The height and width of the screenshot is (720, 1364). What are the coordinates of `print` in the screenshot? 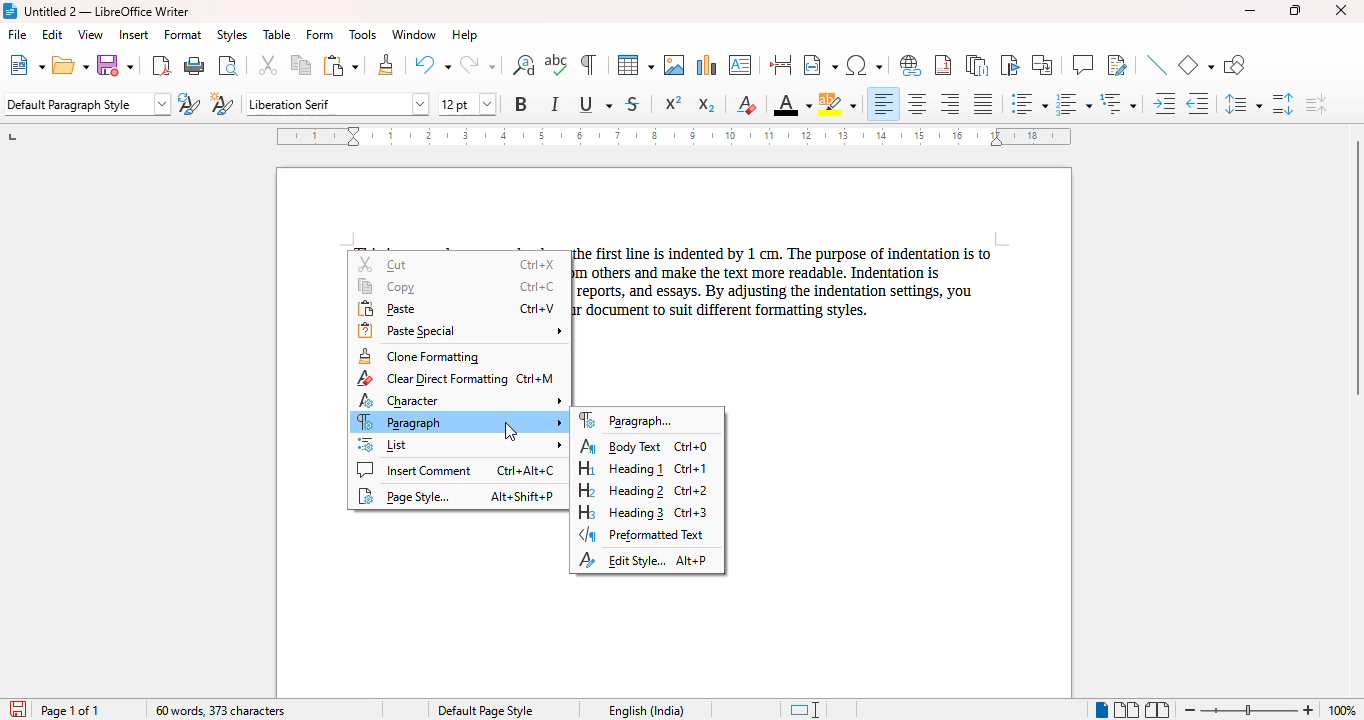 It's located at (195, 64).